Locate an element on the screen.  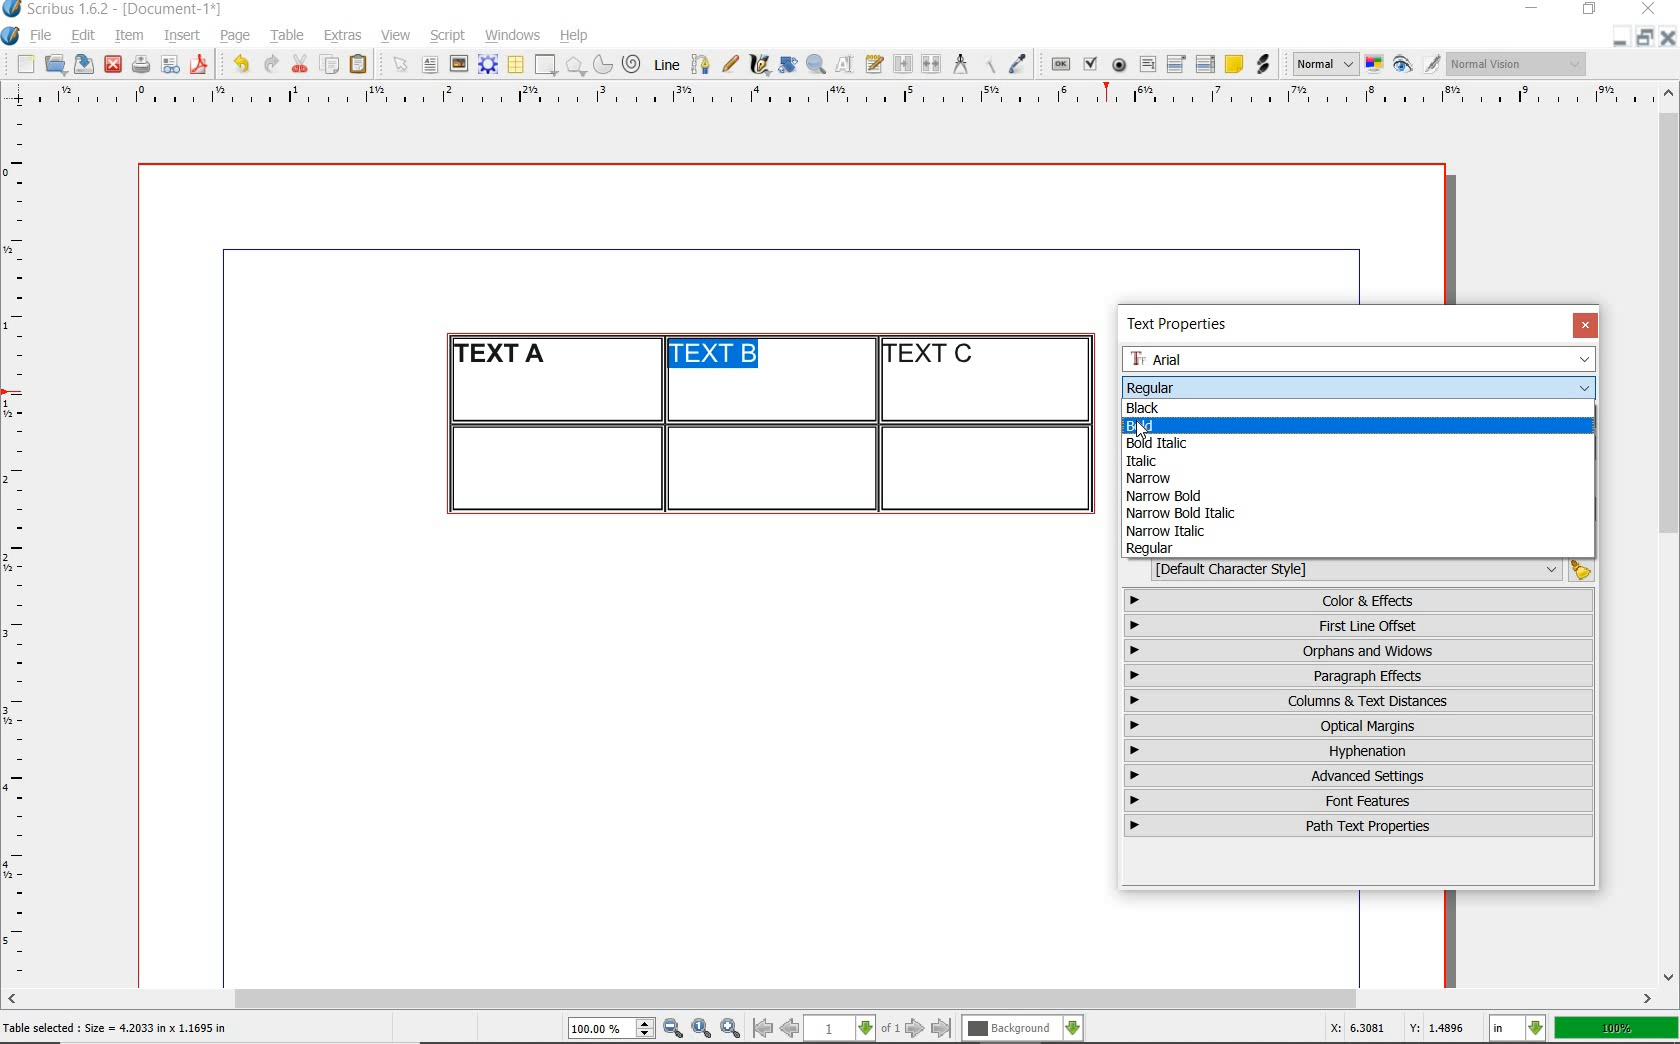
pdf list box is located at coordinates (1206, 64).